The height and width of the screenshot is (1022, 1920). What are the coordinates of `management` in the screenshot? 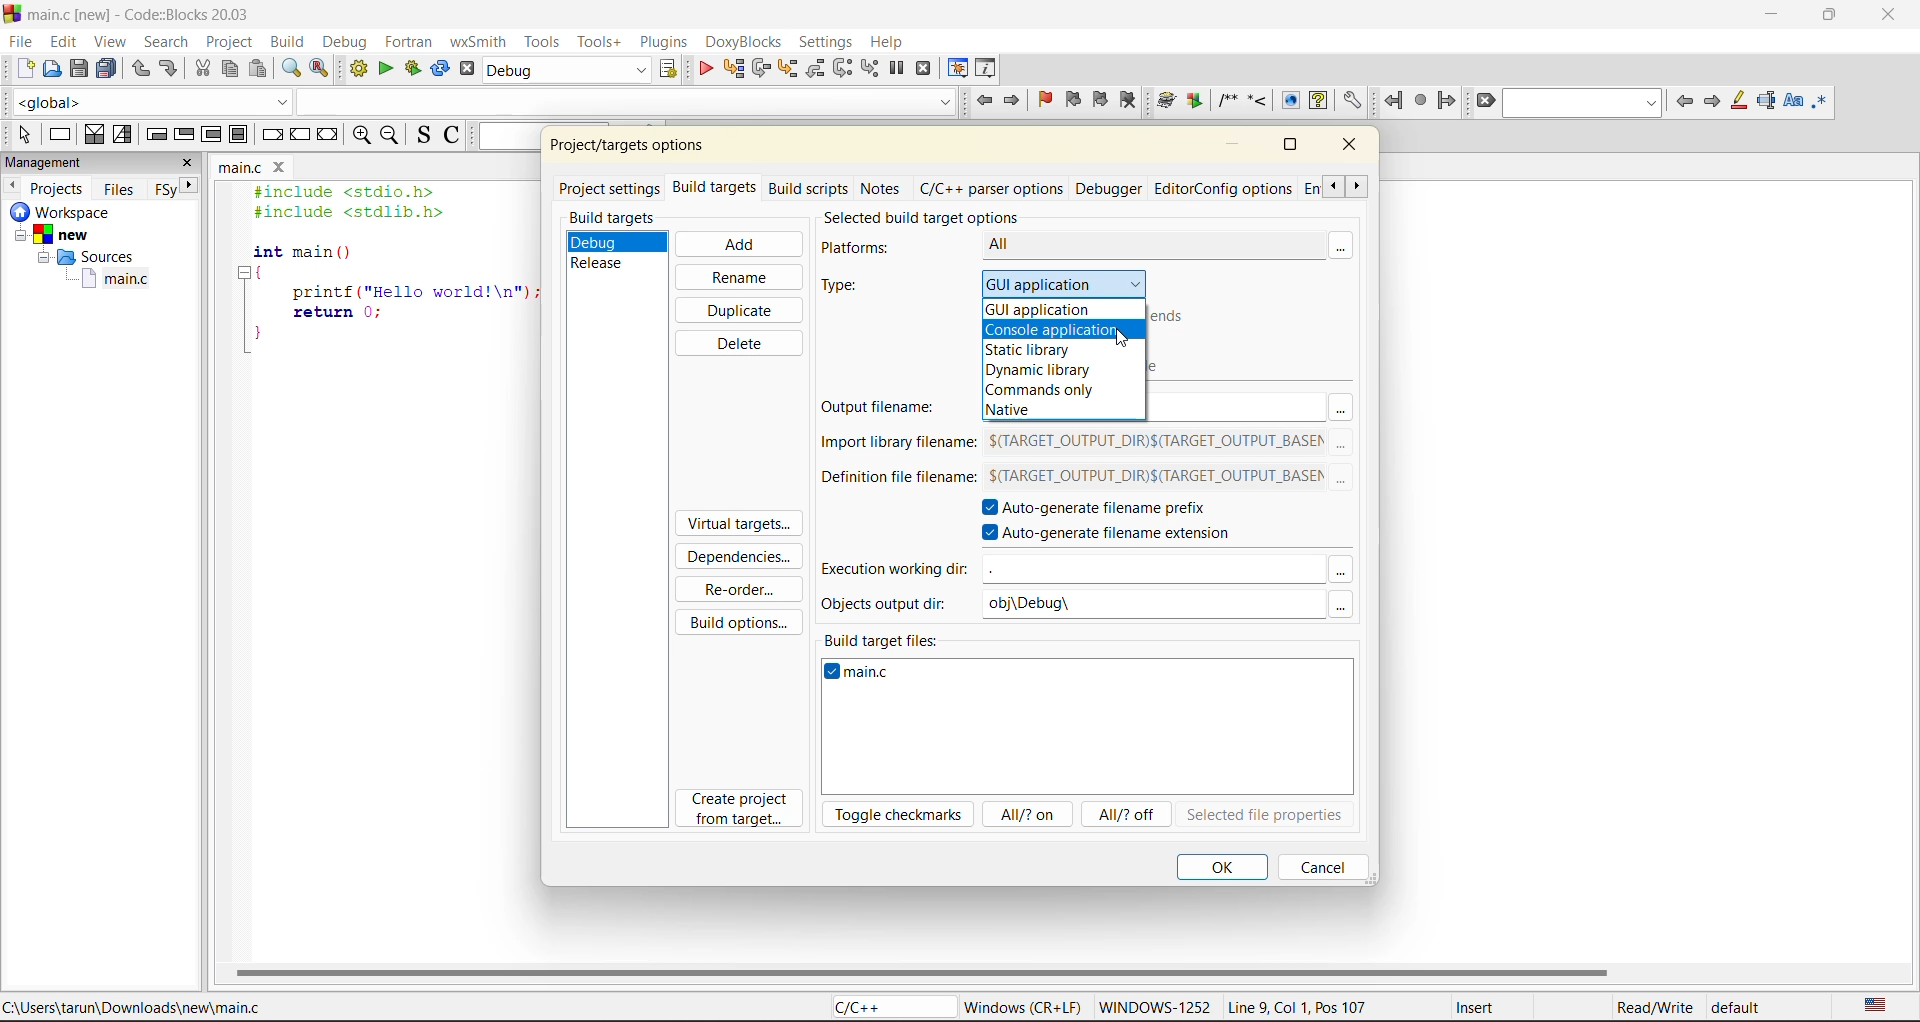 It's located at (47, 162).